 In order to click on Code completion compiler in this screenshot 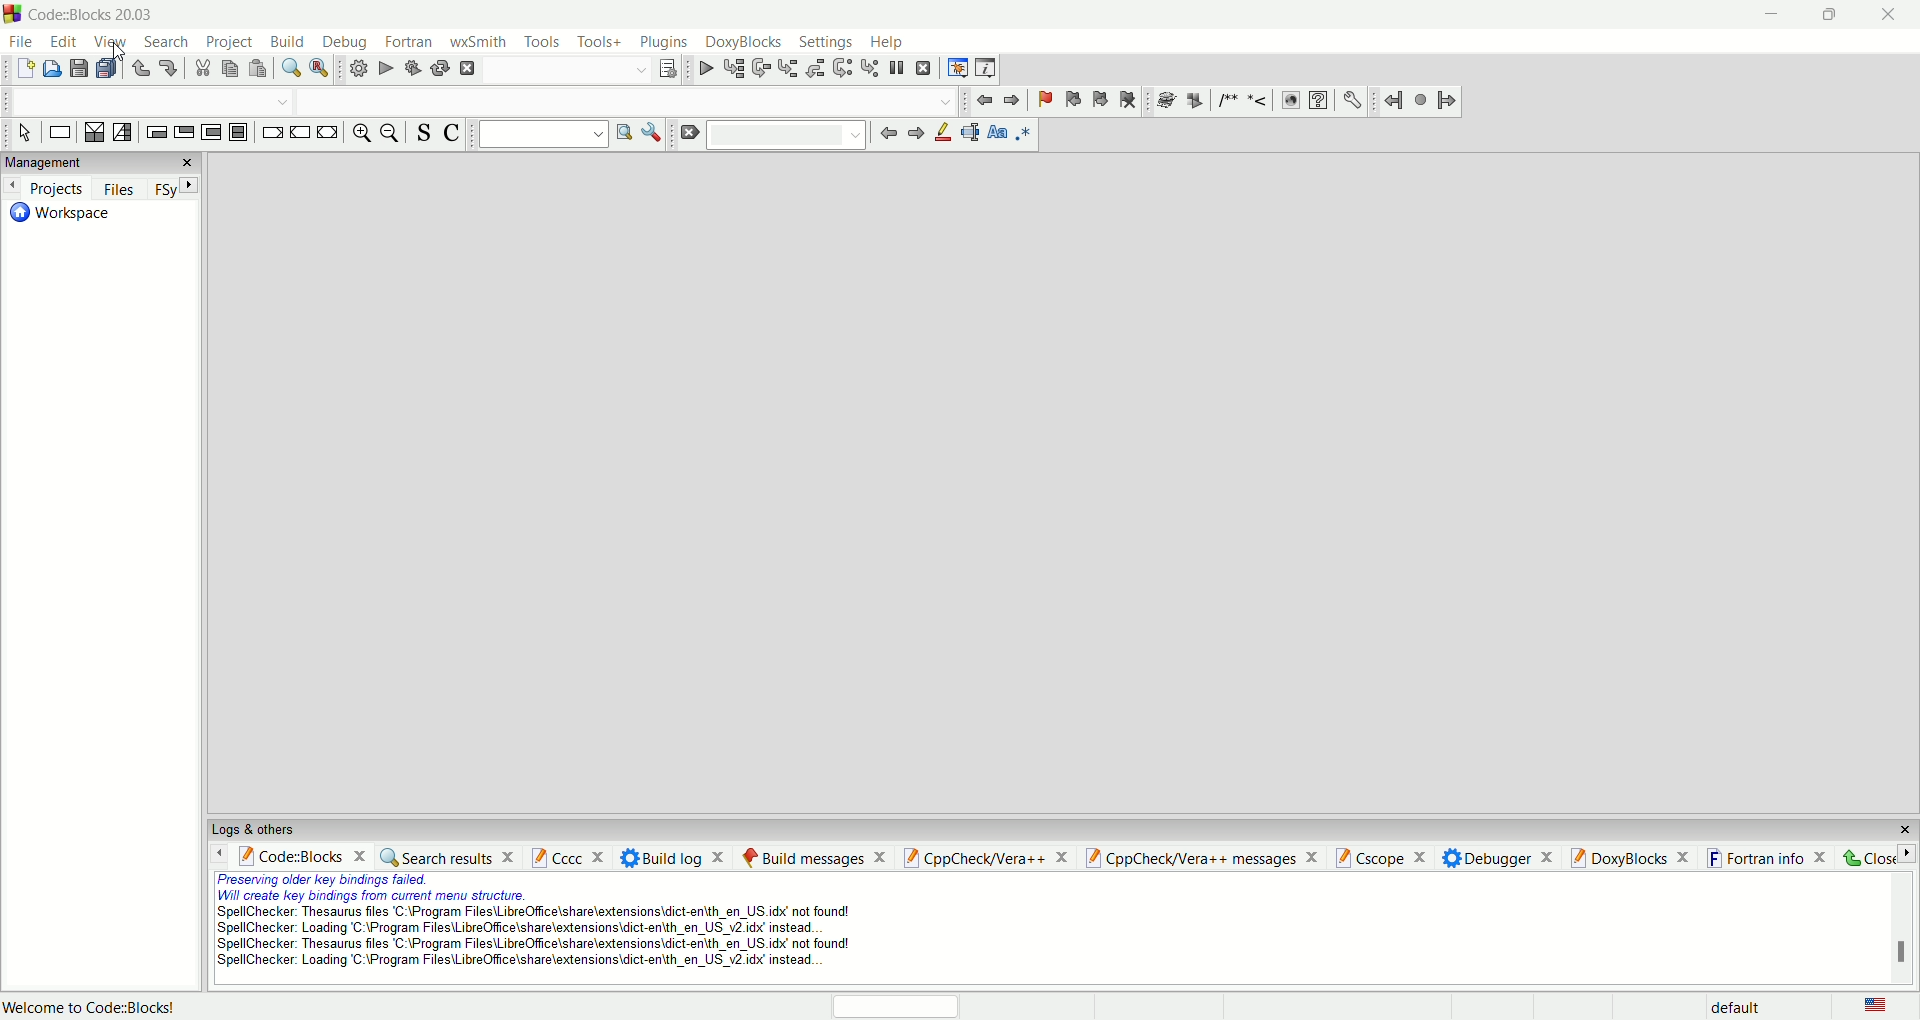, I will do `click(628, 103)`.